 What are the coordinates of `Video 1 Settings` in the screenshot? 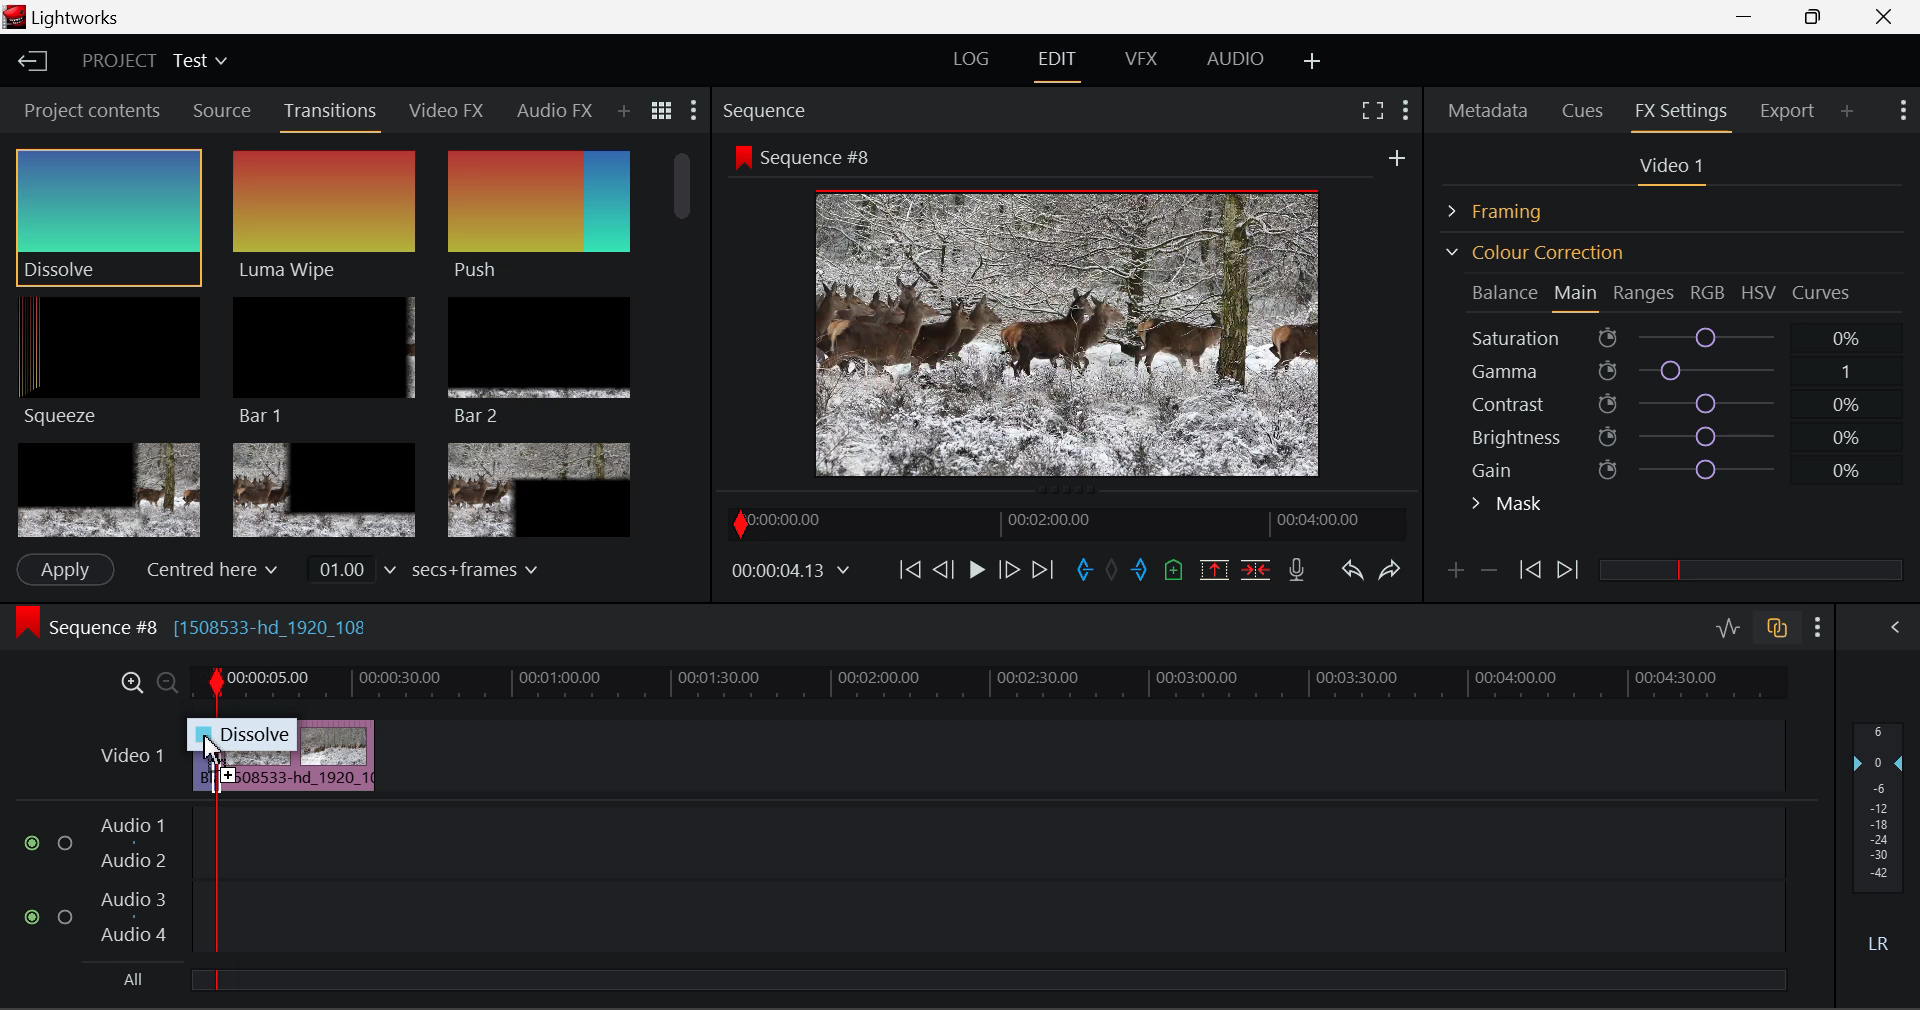 It's located at (1675, 170).